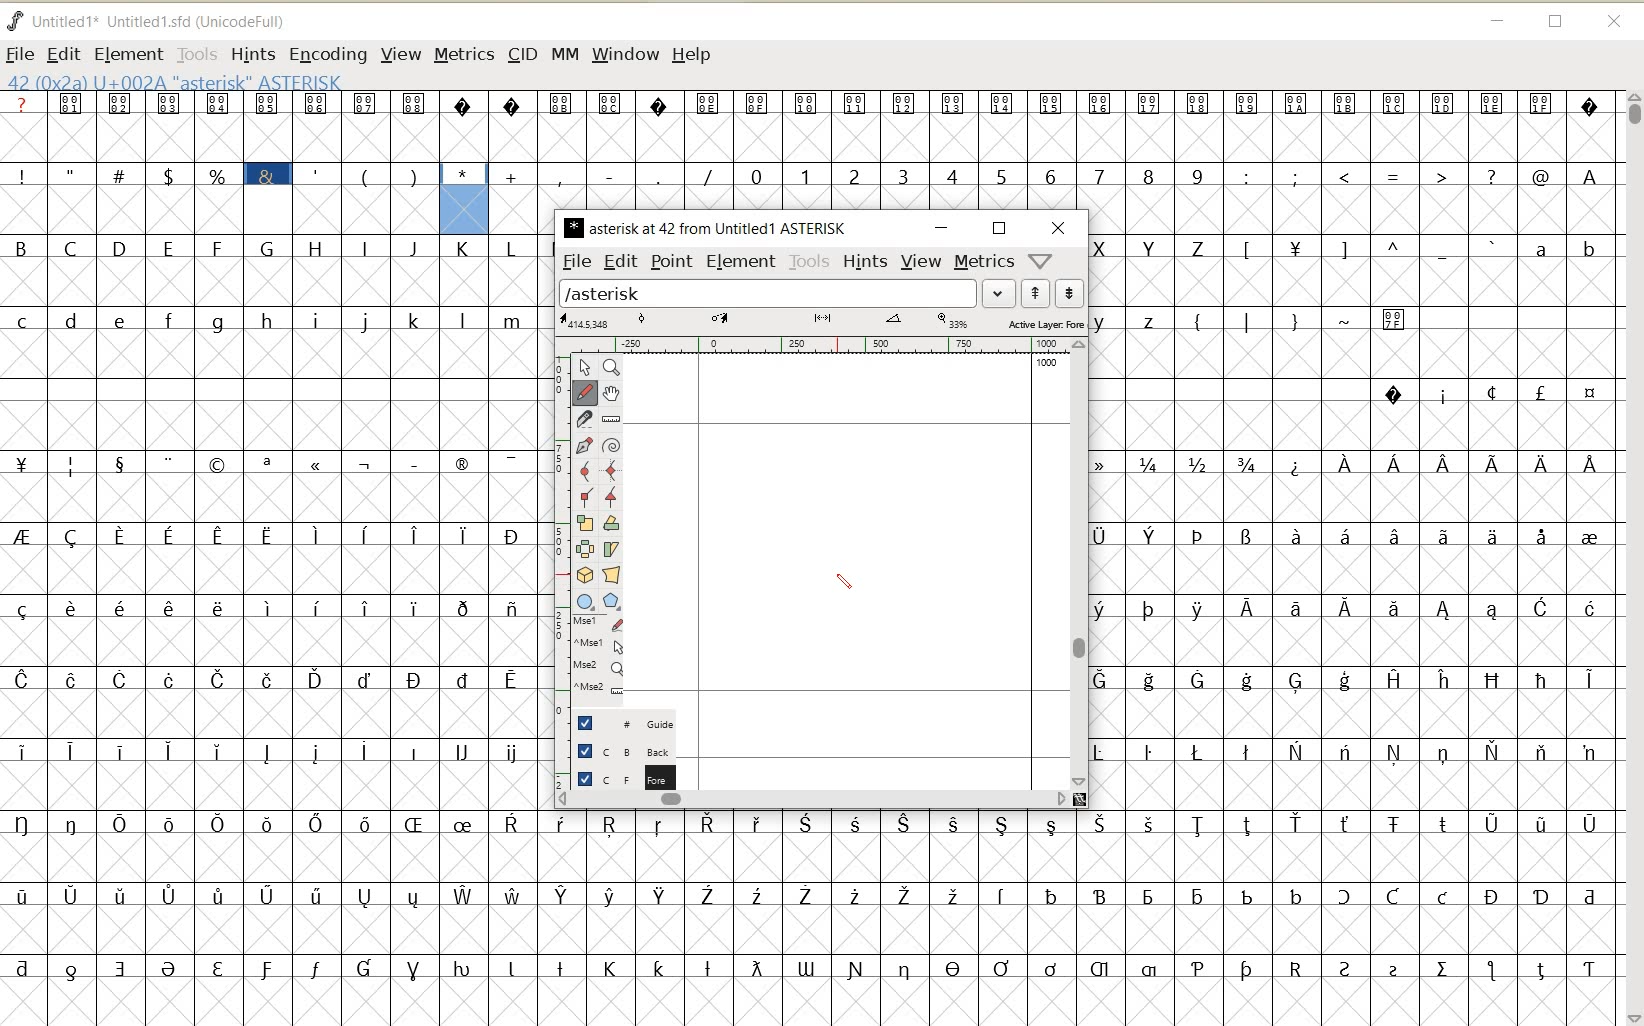  Describe the element at coordinates (1632, 557) in the screenshot. I see `SCROLLBAR` at that location.